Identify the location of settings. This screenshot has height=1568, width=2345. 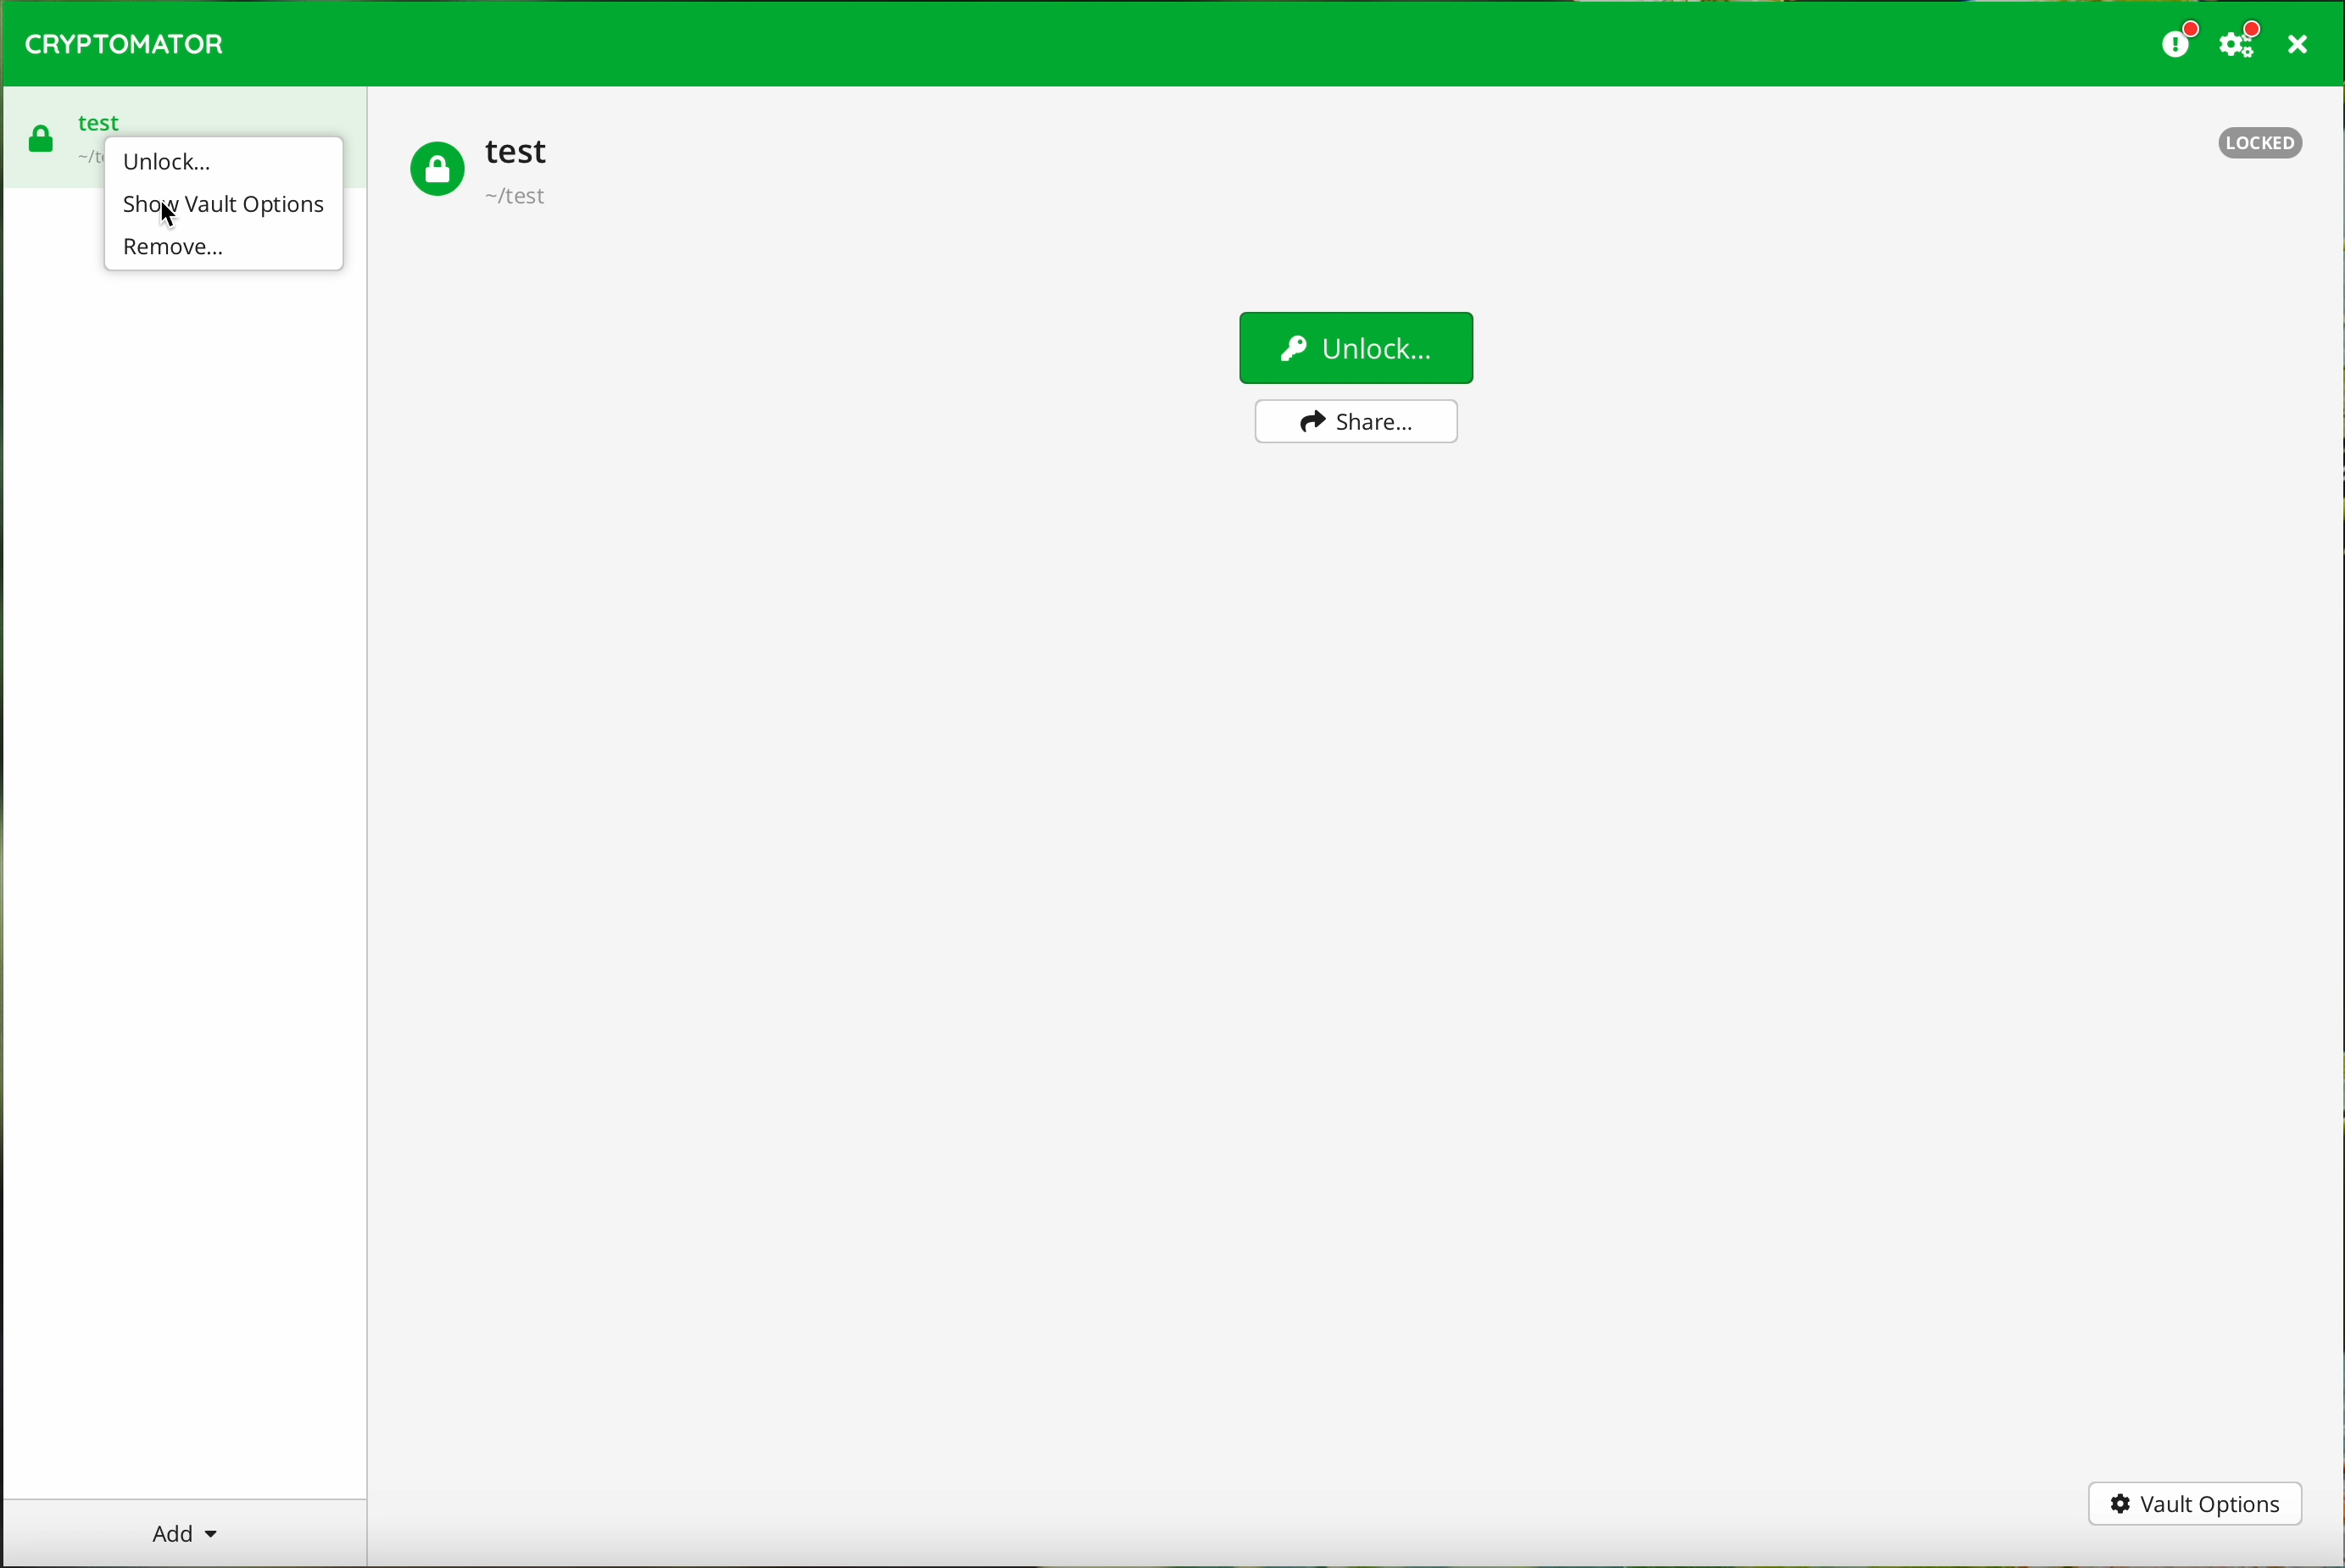
(2242, 45).